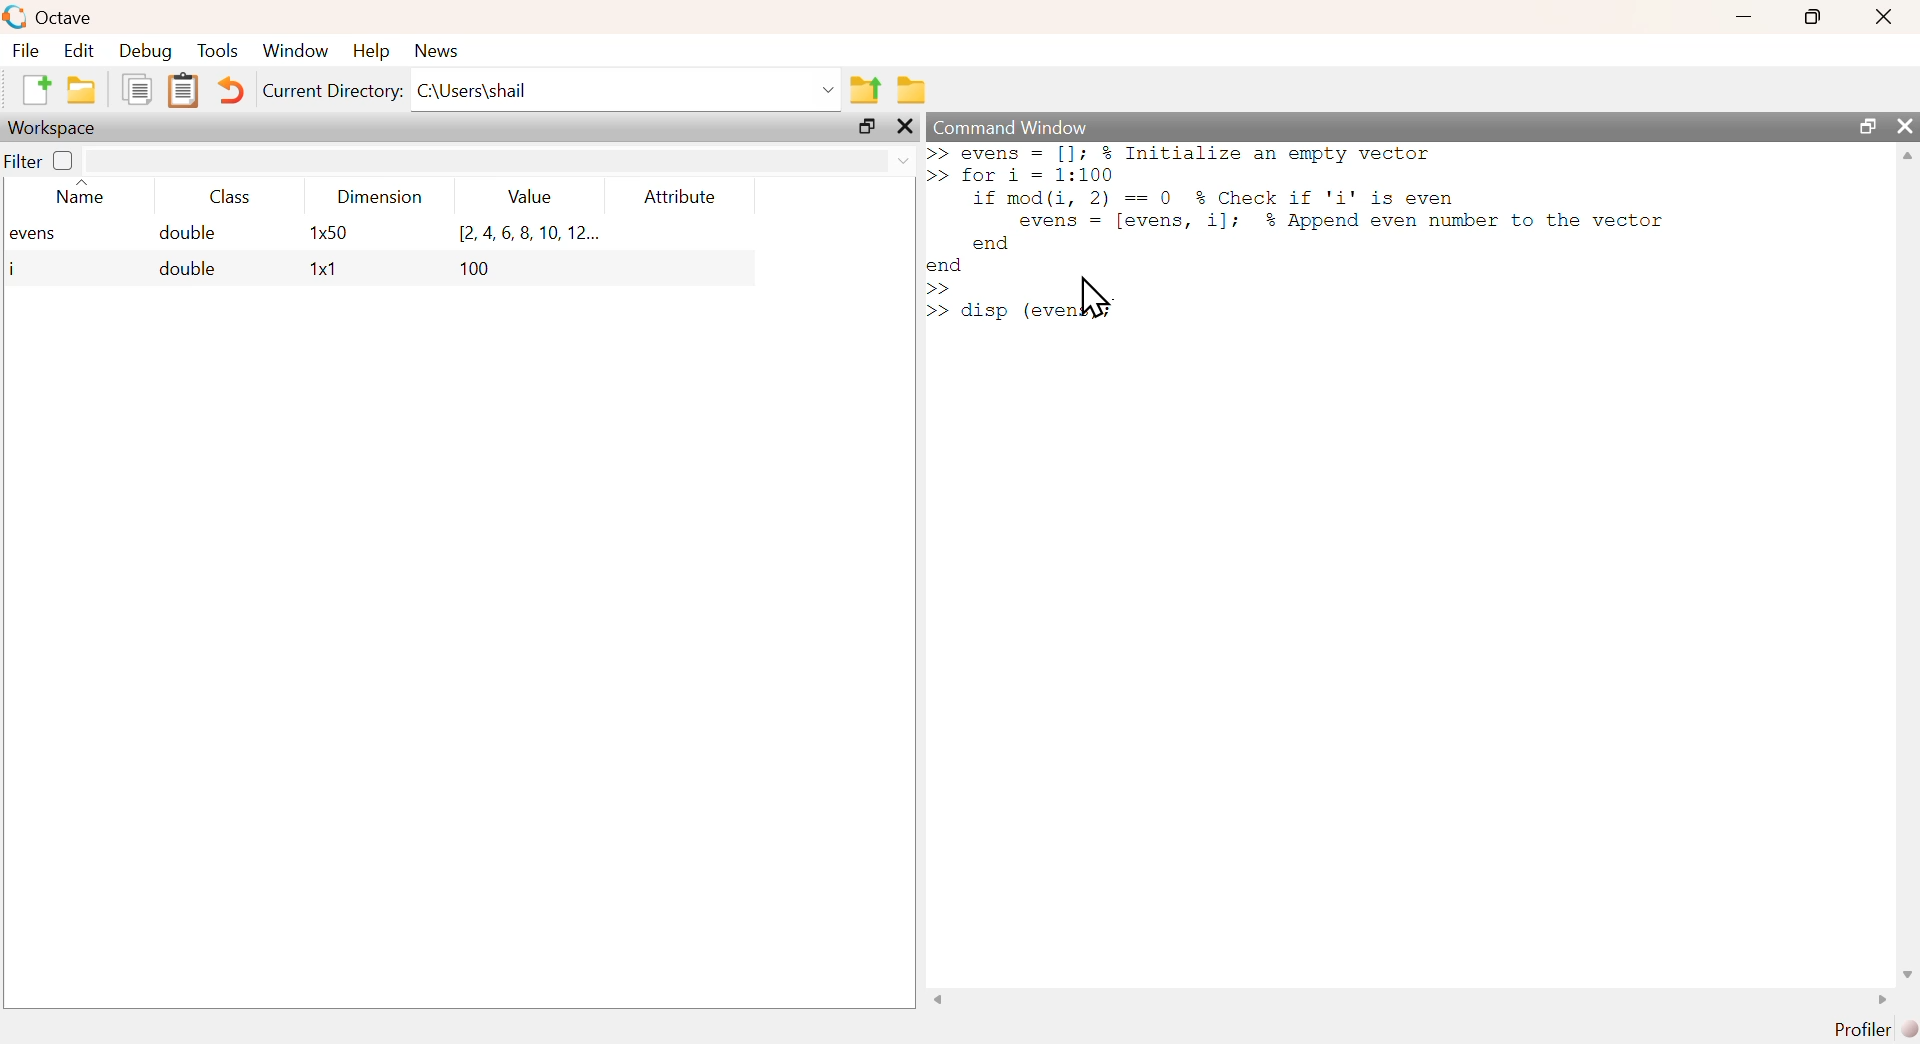 This screenshot has height=1044, width=1920. Describe the element at coordinates (41, 236) in the screenshot. I see `evens` at that location.